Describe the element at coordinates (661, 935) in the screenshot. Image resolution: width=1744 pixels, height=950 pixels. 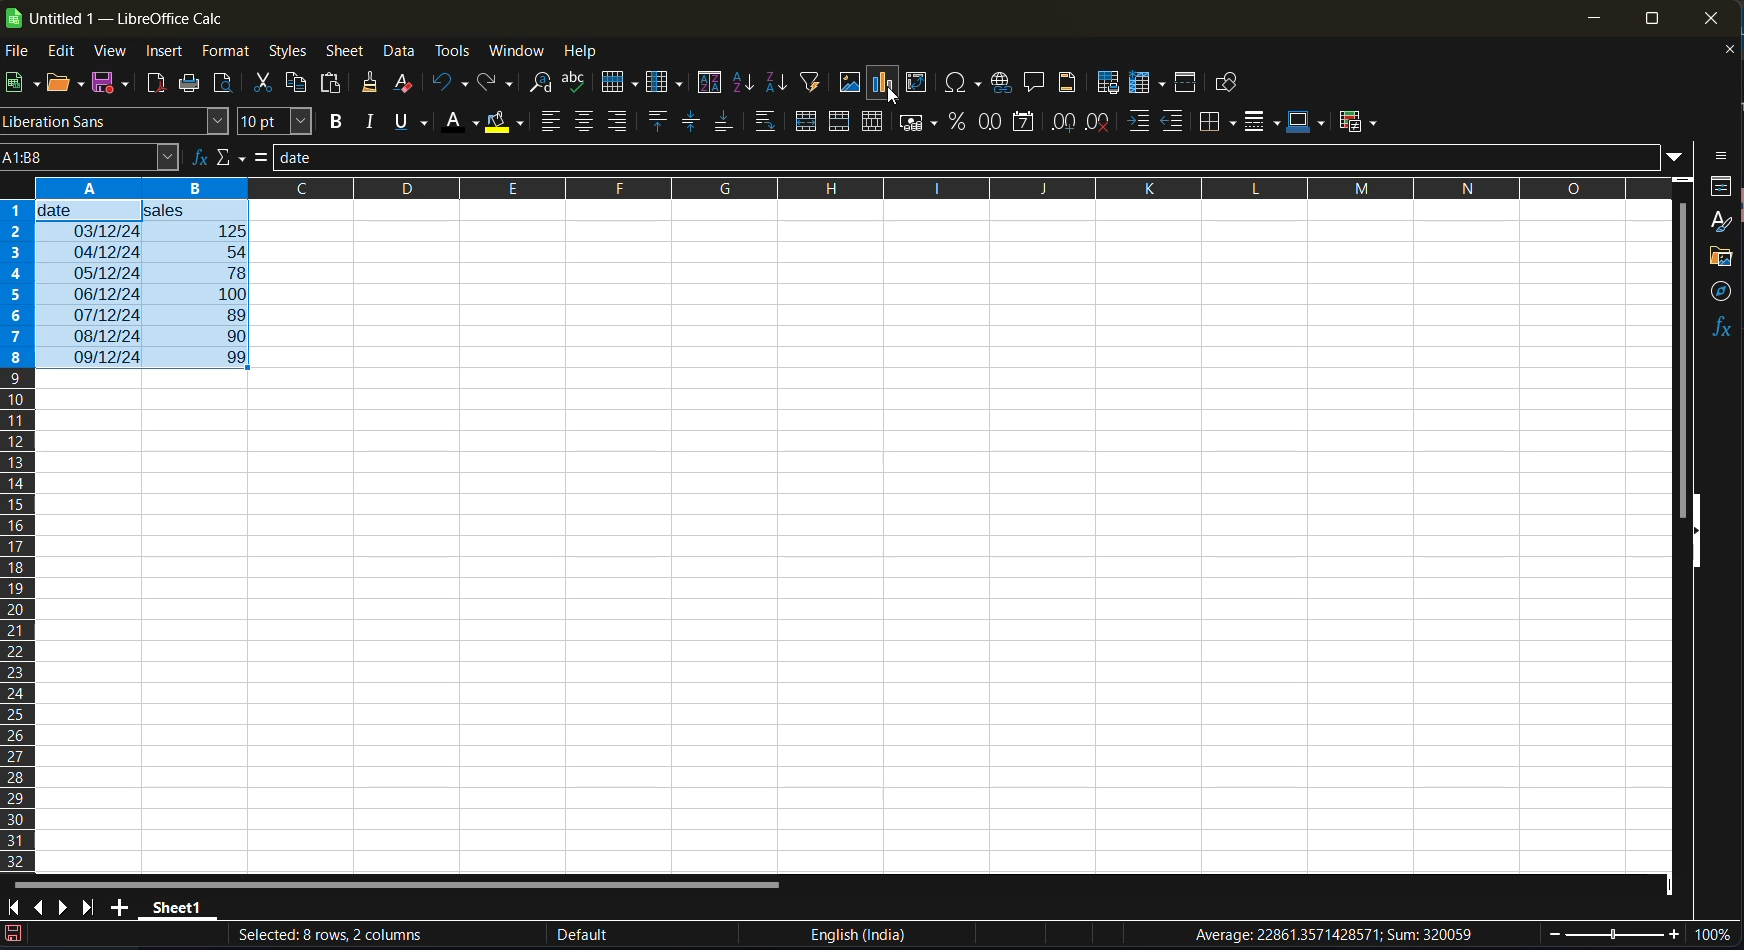
I see `Default` at that location.